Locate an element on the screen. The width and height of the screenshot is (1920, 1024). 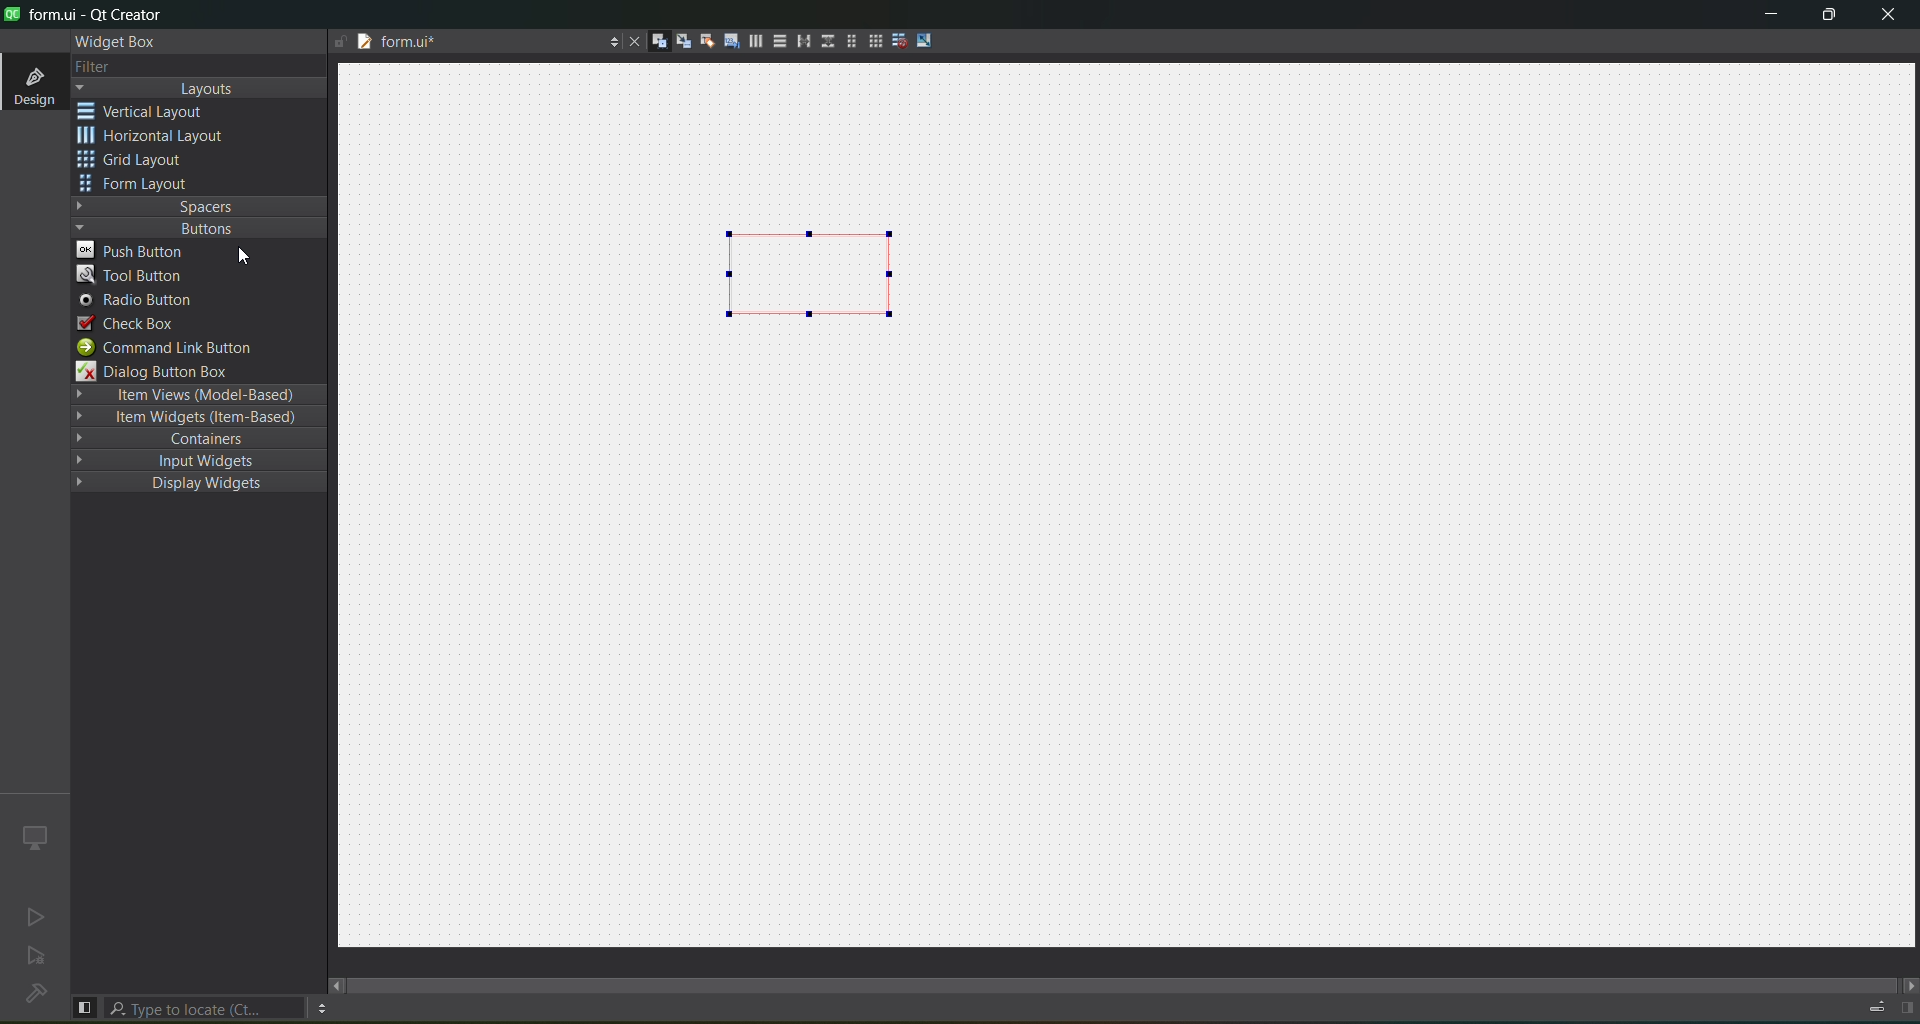
Progress details is located at coordinates (1867, 1004).